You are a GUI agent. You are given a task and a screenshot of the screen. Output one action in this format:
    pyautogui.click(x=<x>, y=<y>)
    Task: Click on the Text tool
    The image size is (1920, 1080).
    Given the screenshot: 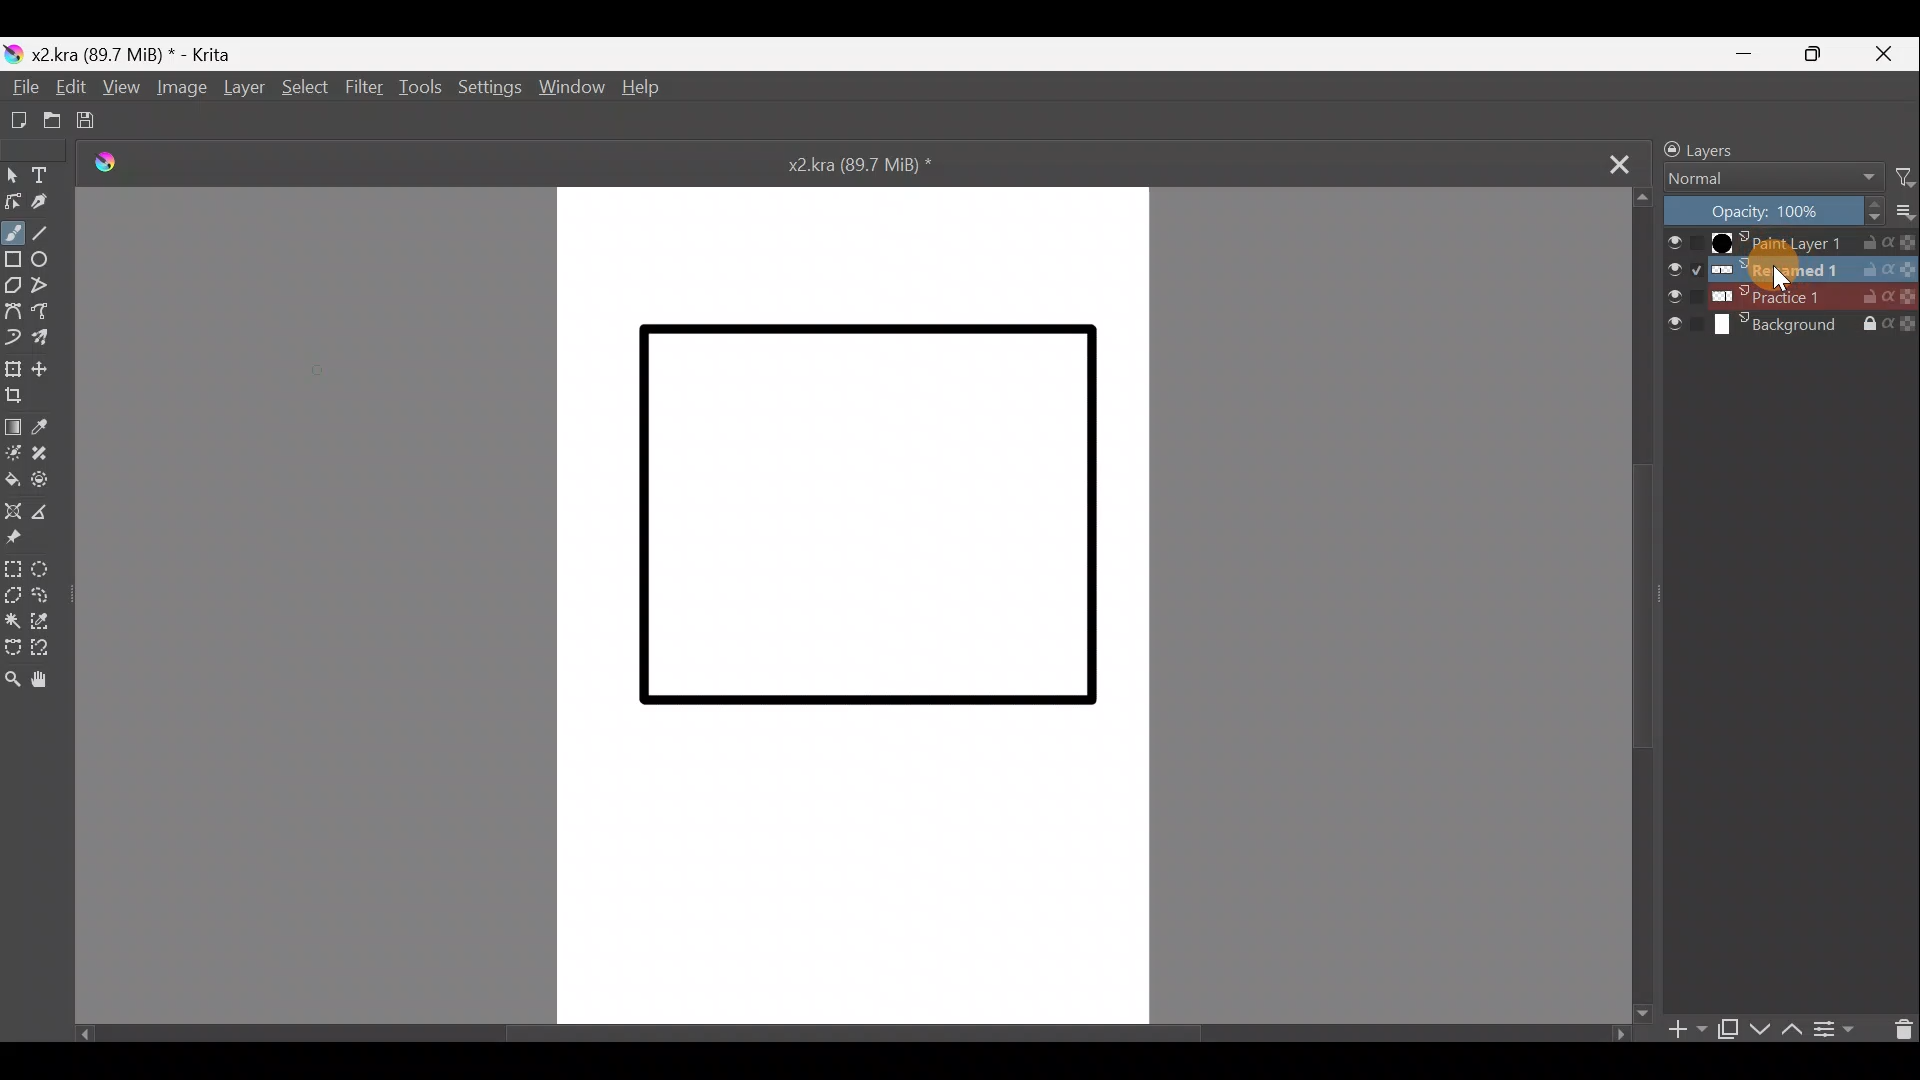 What is the action you would take?
    pyautogui.click(x=47, y=175)
    